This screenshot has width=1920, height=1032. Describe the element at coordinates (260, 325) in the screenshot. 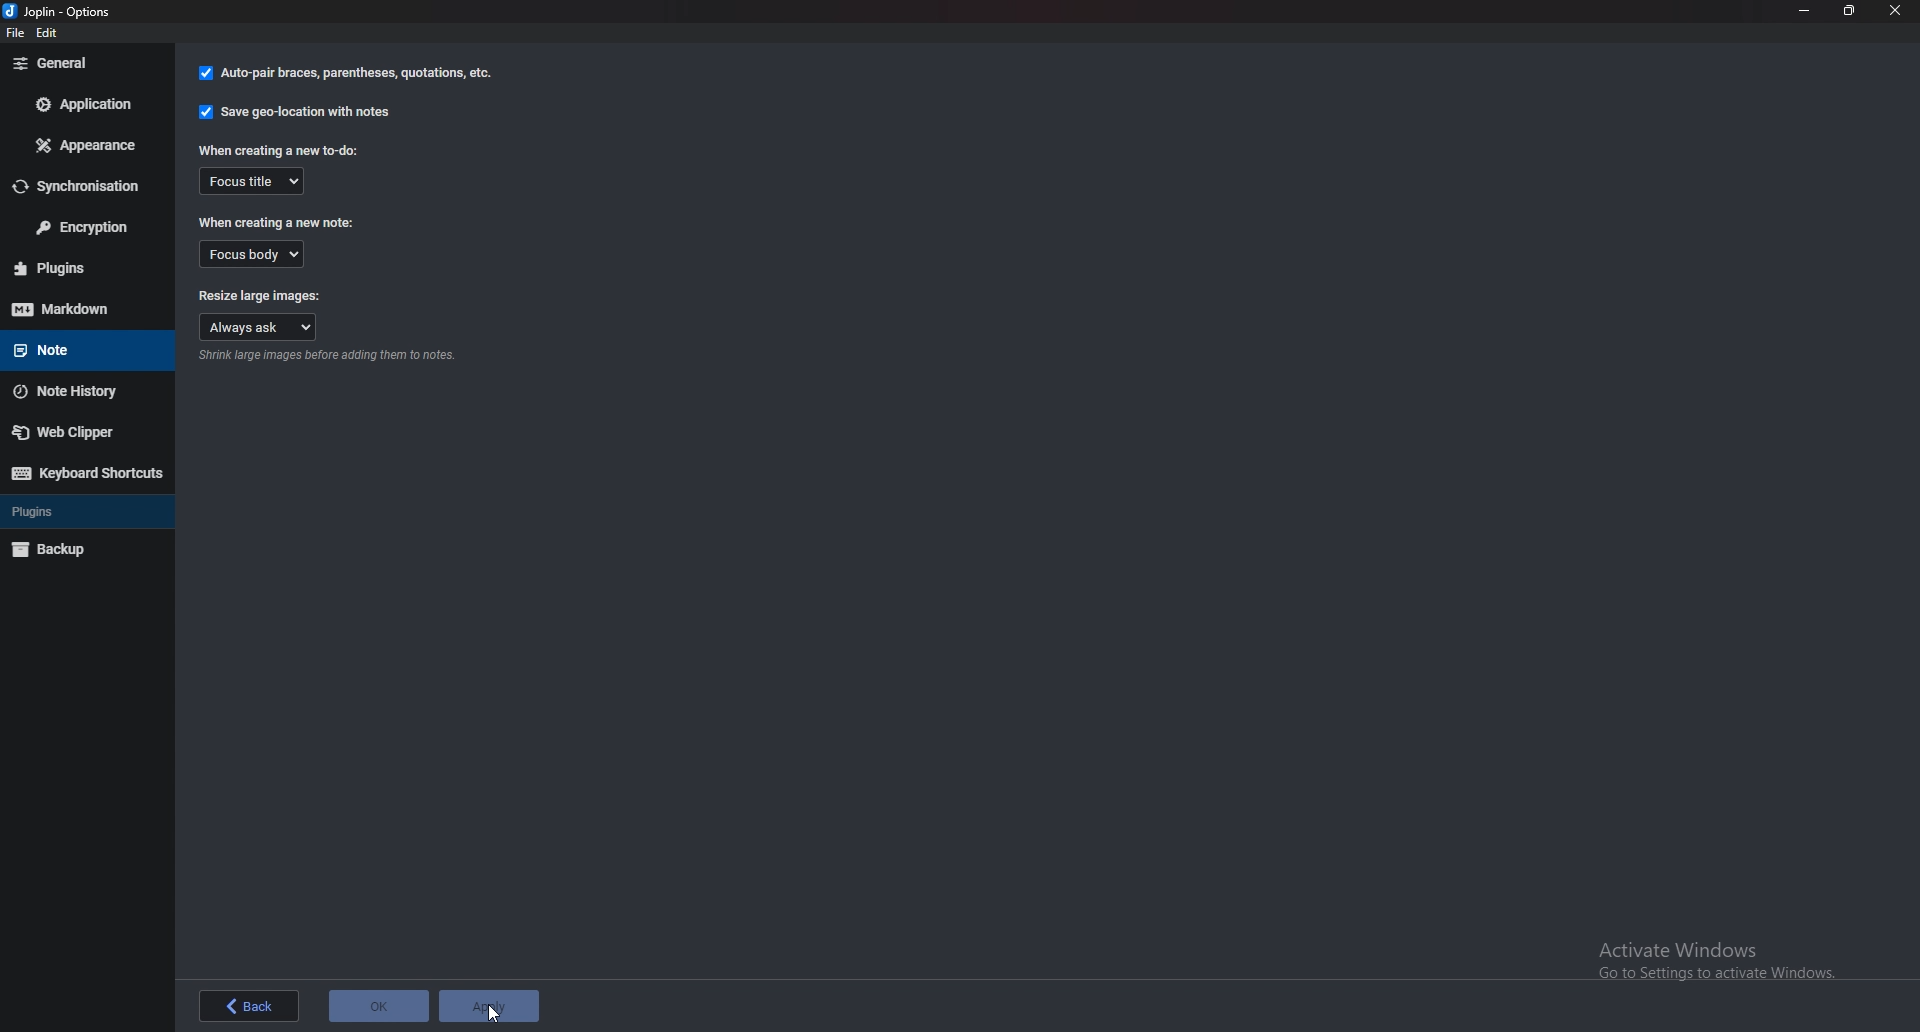

I see `always ask` at that location.